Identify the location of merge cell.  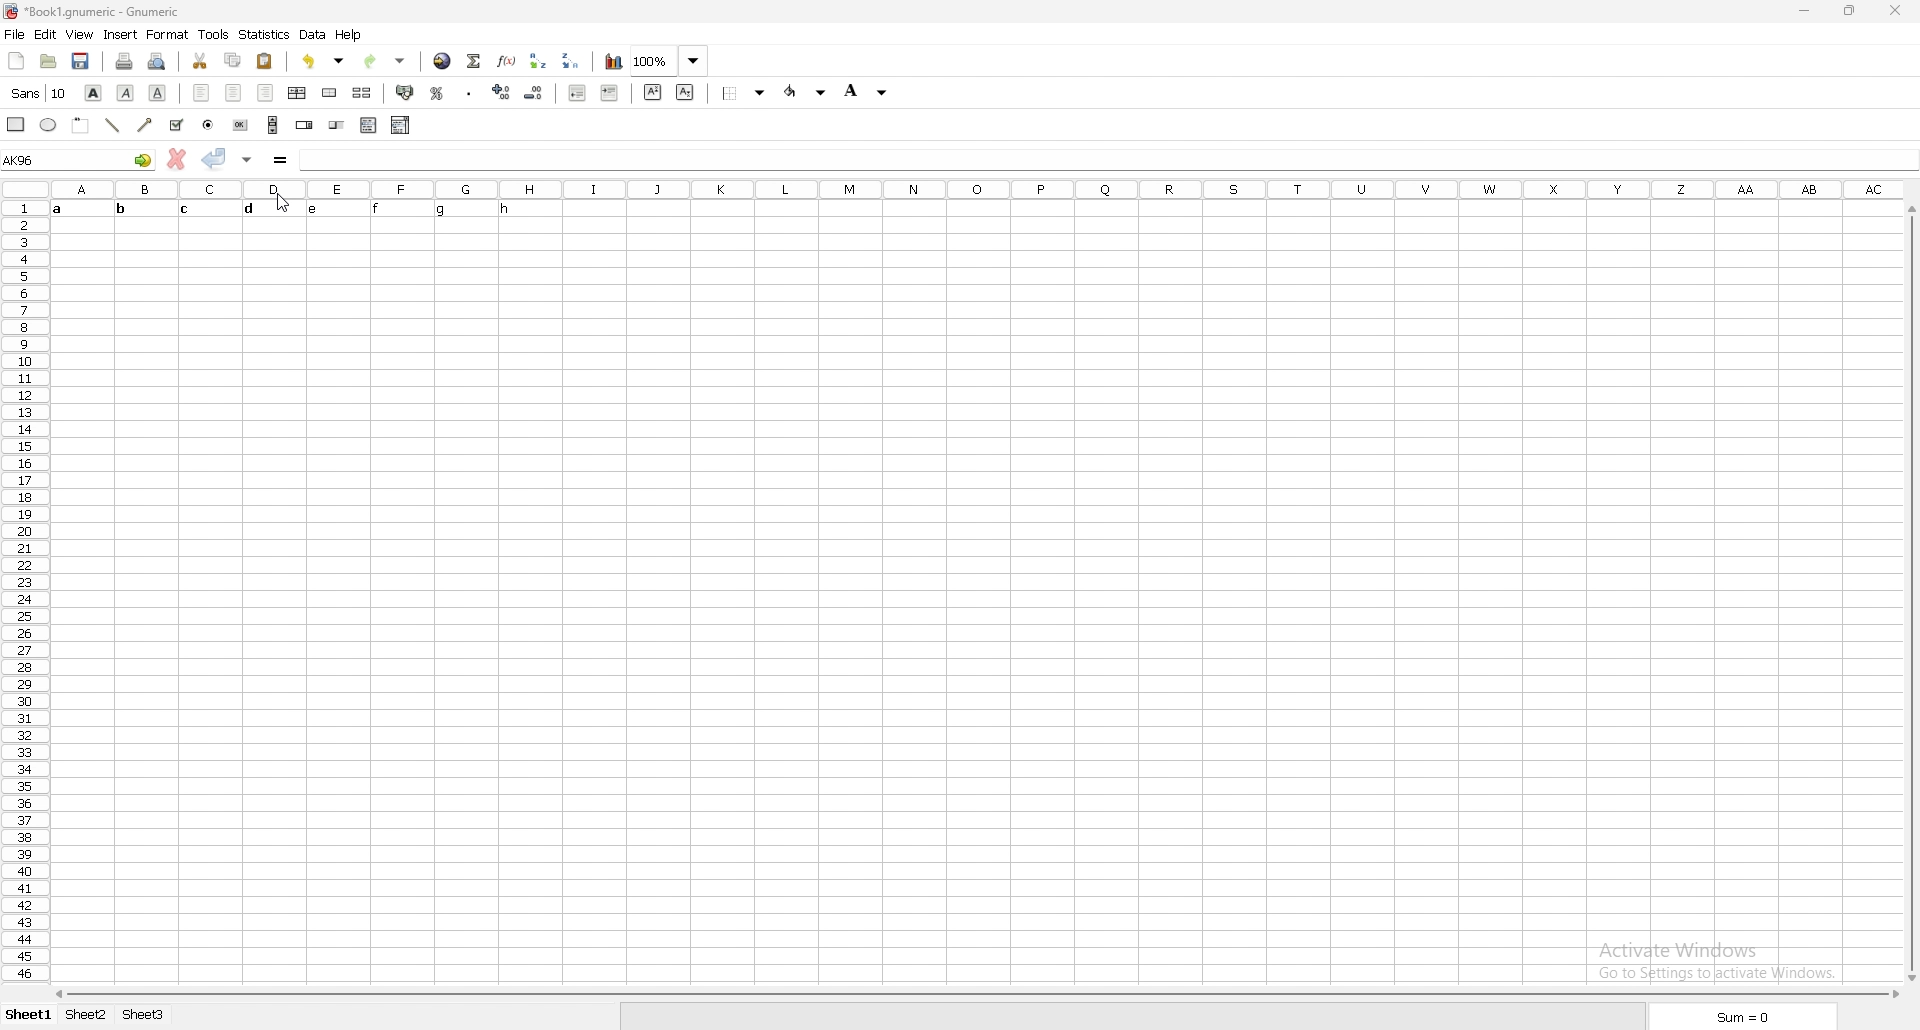
(330, 92).